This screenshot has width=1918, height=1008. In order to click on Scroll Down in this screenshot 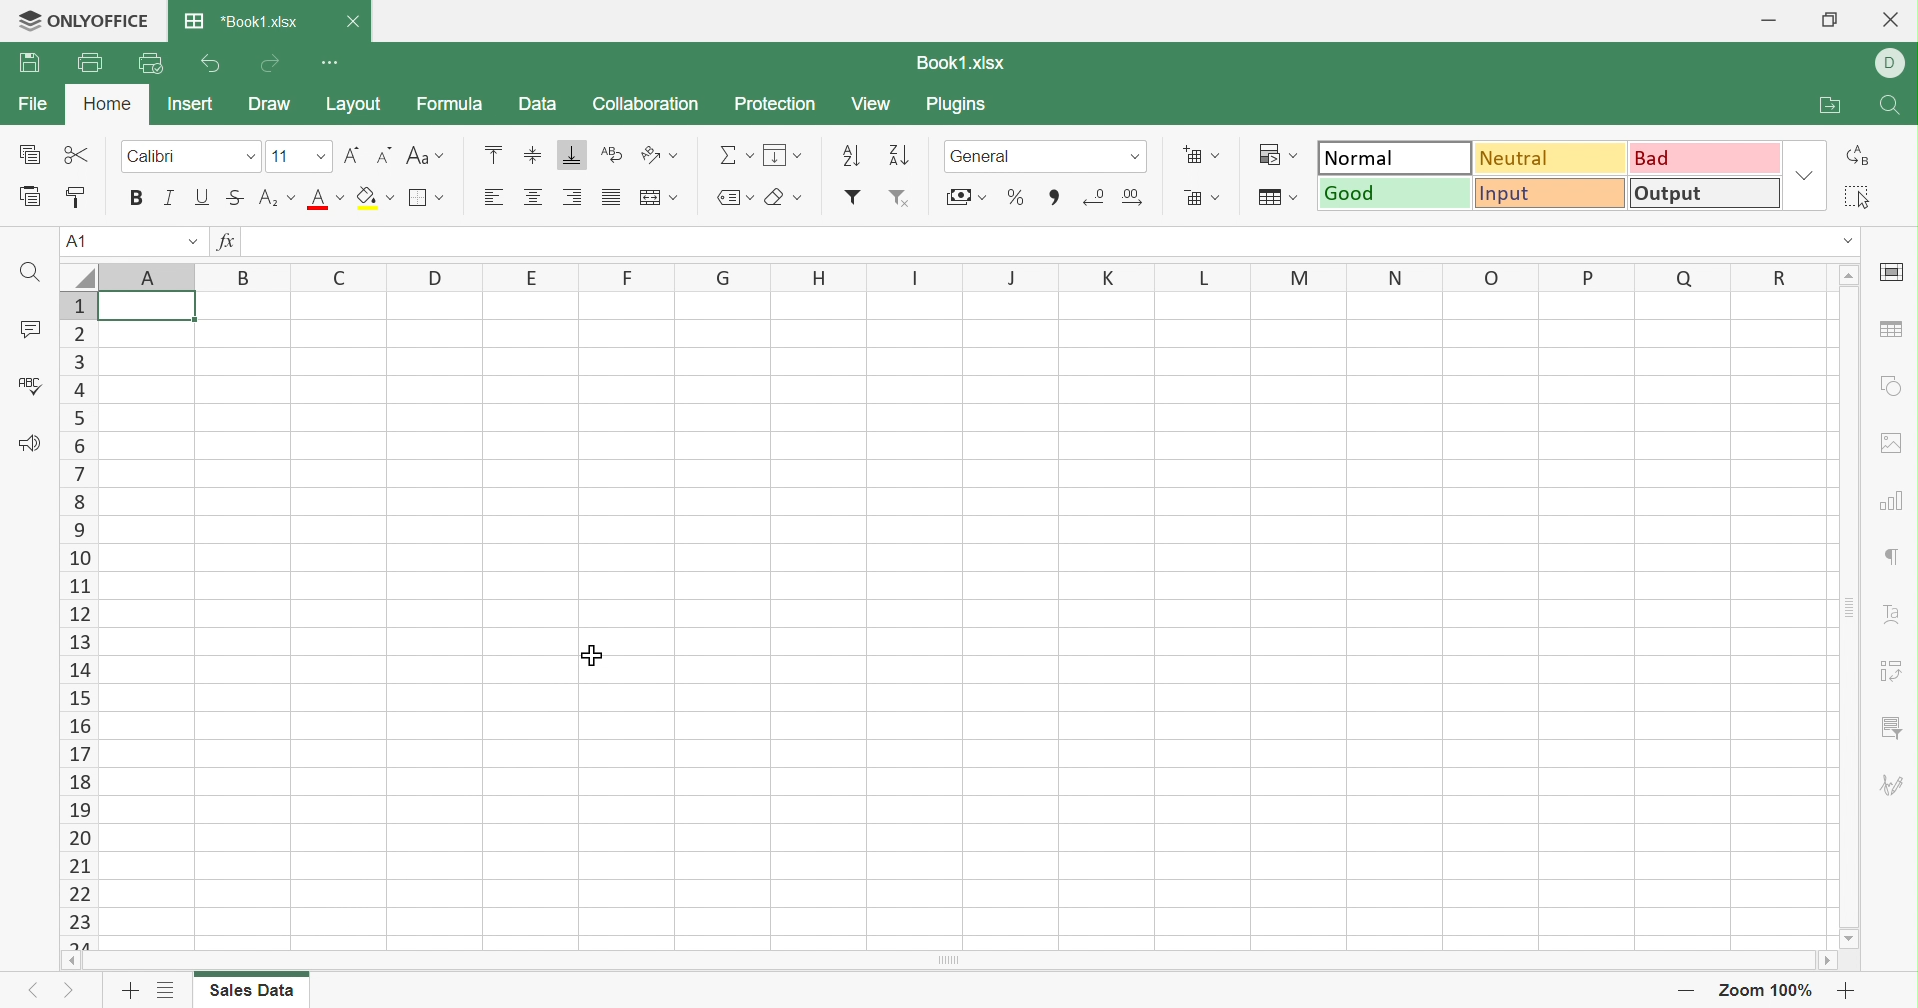, I will do `click(1845, 940)`.